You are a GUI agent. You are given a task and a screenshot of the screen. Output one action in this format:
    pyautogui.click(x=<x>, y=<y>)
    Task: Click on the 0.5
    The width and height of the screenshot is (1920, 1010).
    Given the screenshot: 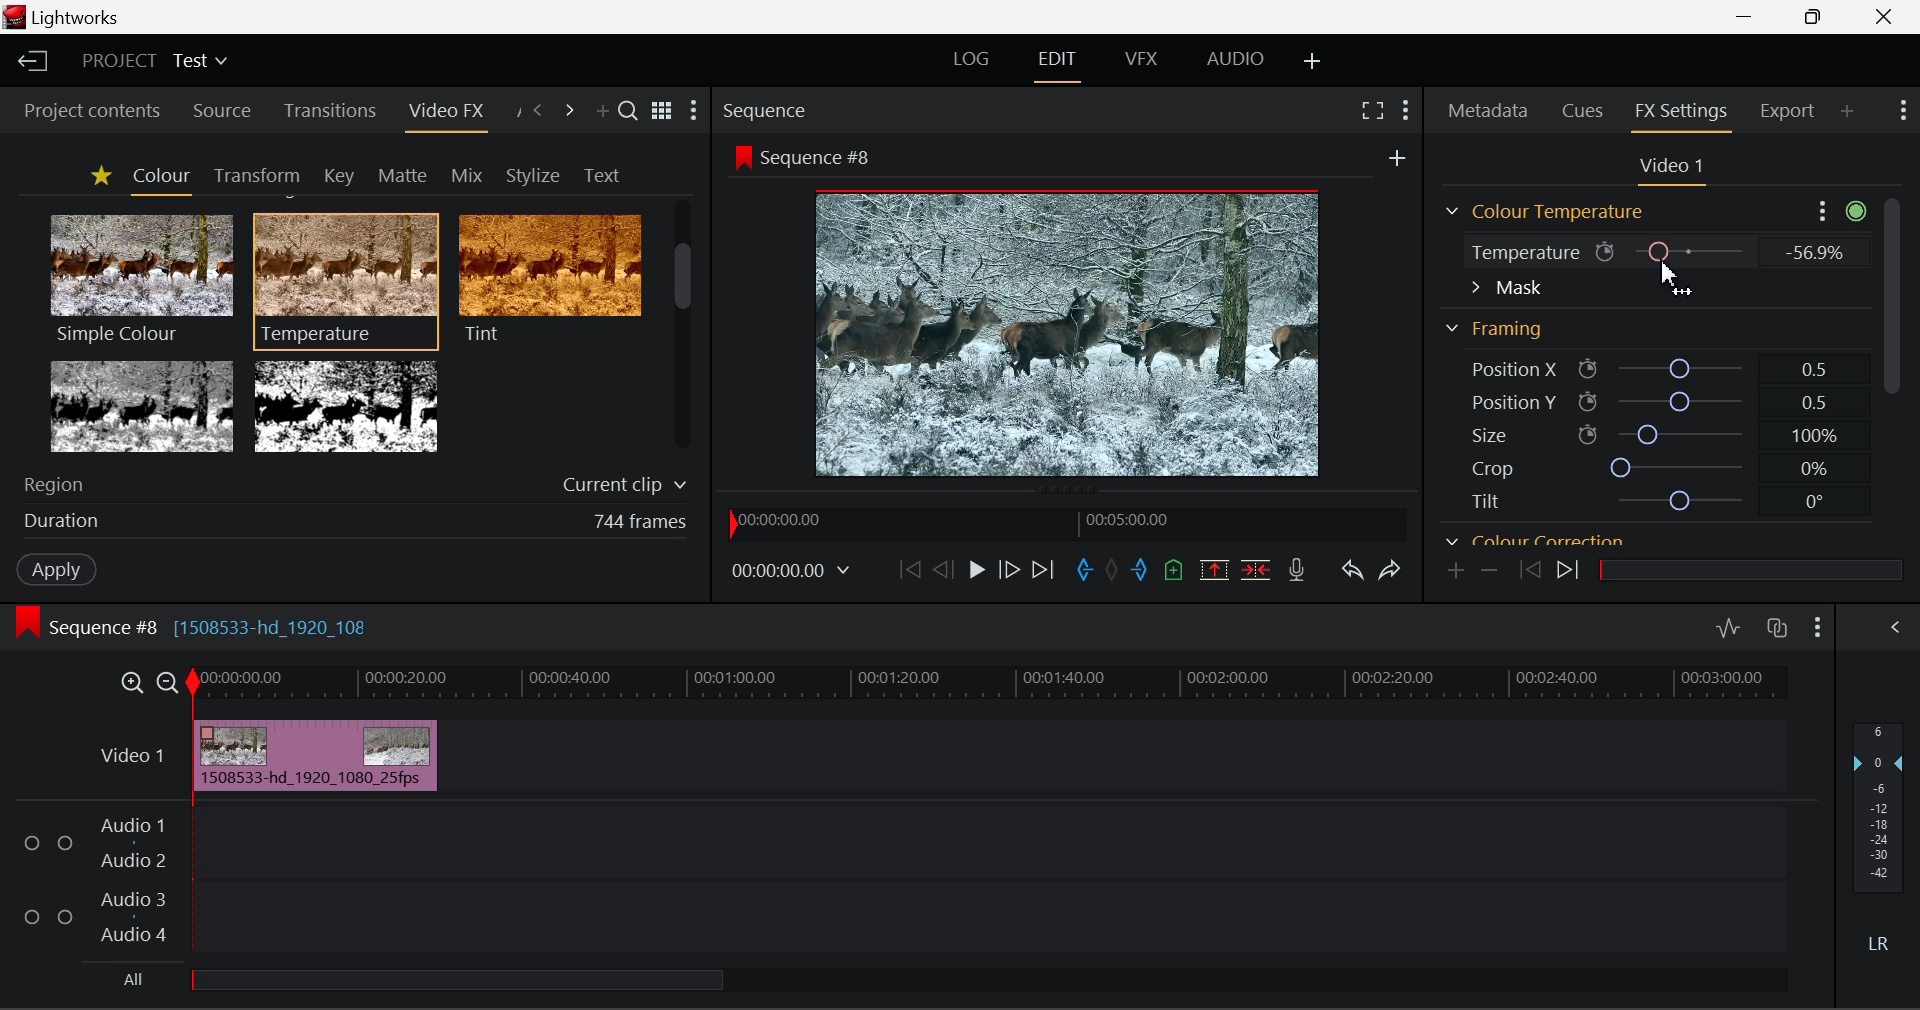 What is the action you would take?
    pyautogui.click(x=1816, y=405)
    